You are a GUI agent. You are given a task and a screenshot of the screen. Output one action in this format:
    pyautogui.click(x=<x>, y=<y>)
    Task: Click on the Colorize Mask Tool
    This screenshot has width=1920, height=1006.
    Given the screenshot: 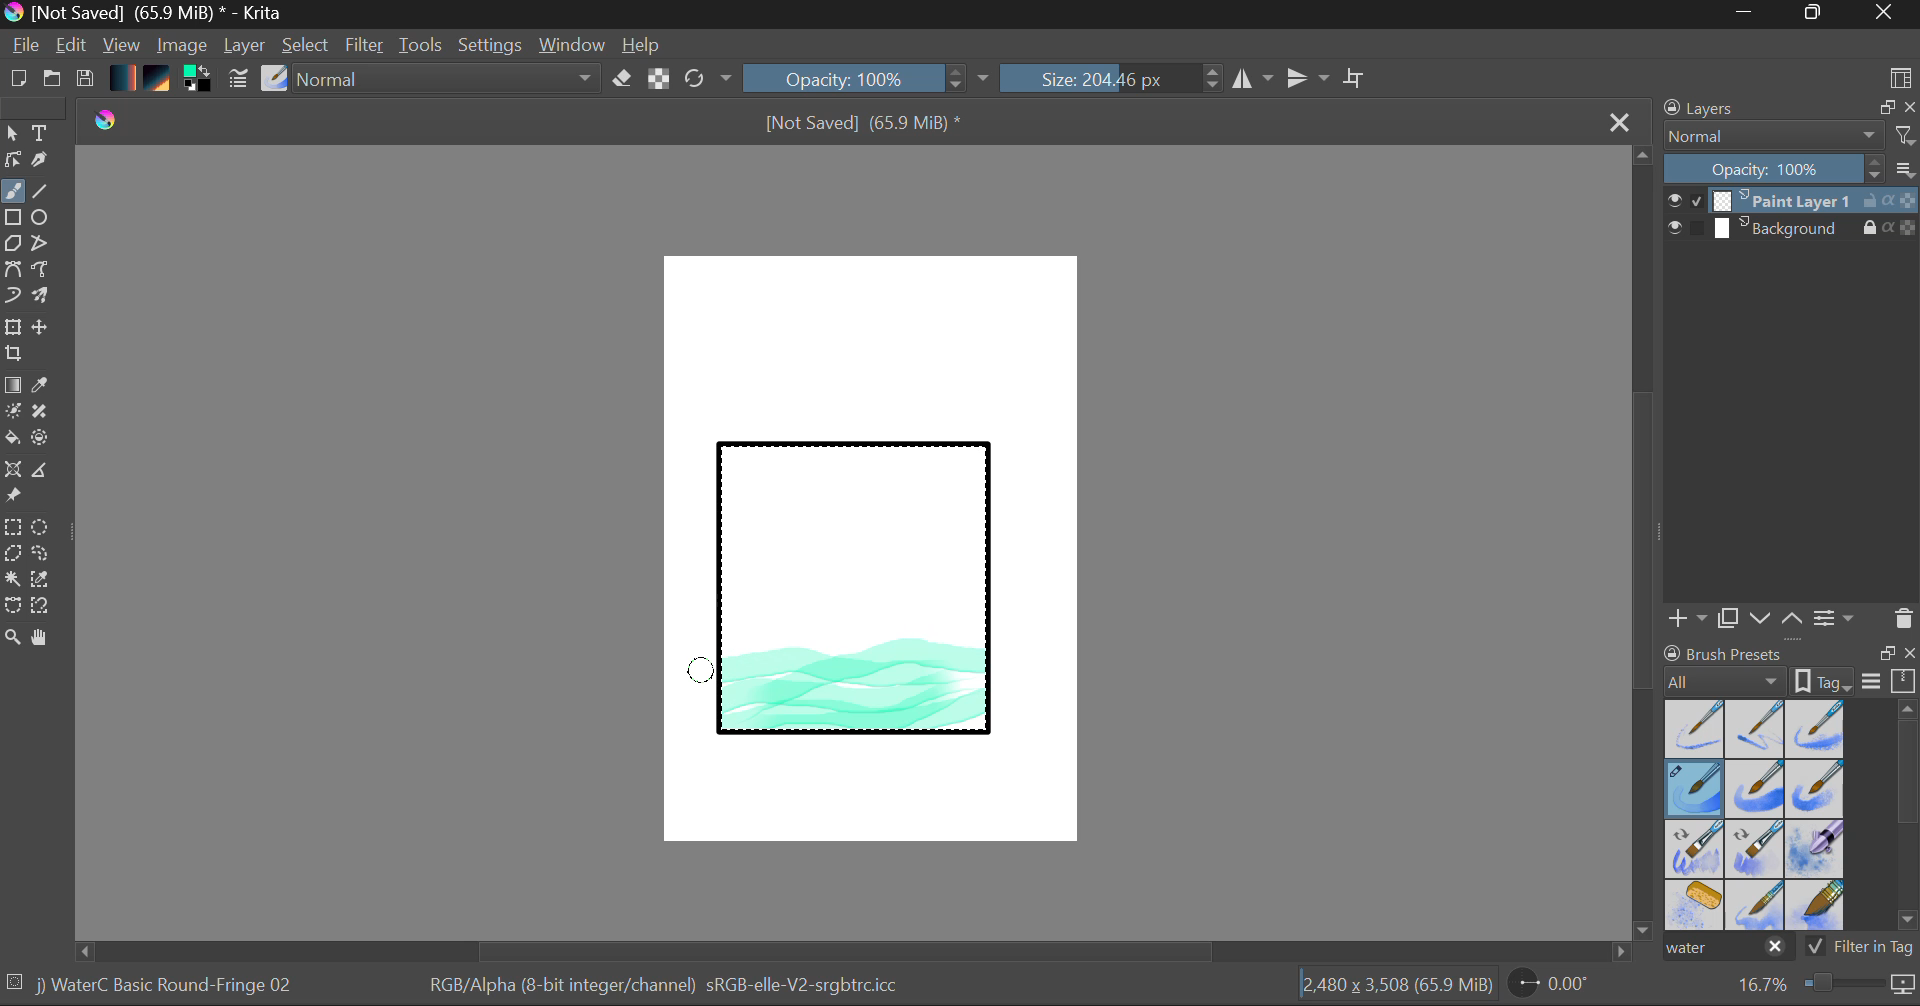 What is the action you would take?
    pyautogui.click(x=14, y=413)
    